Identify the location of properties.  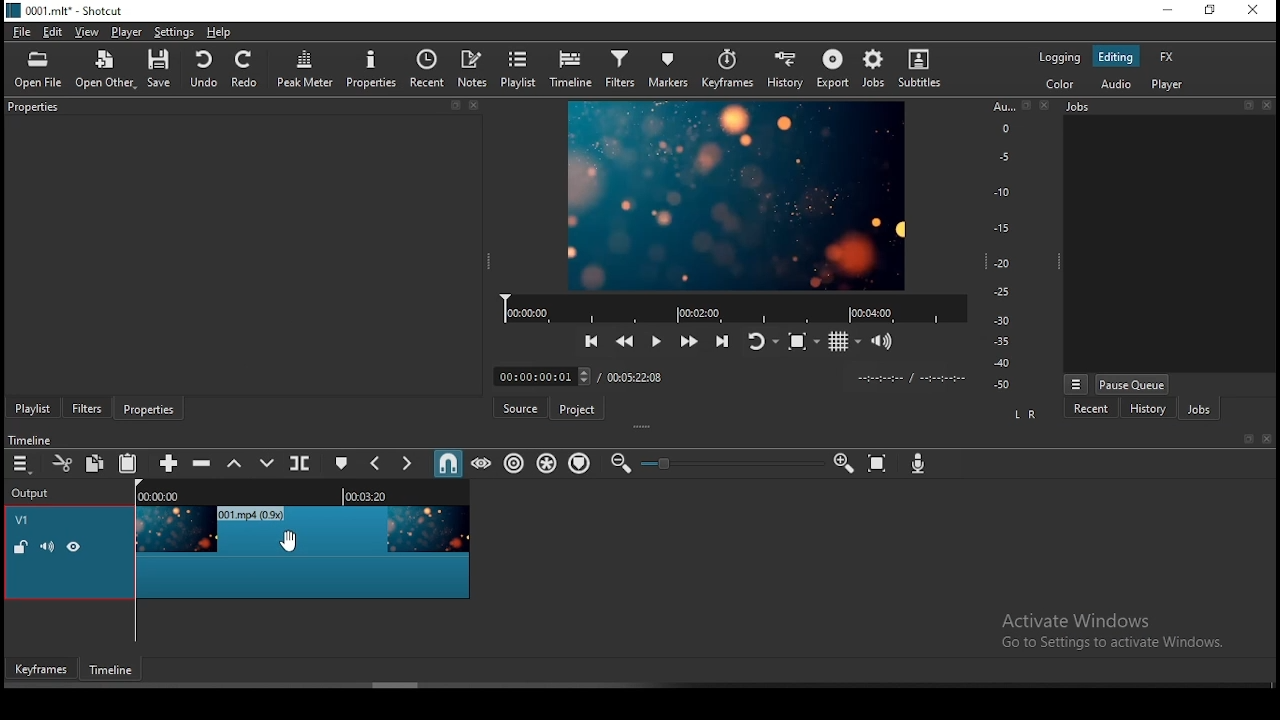
(372, 69).